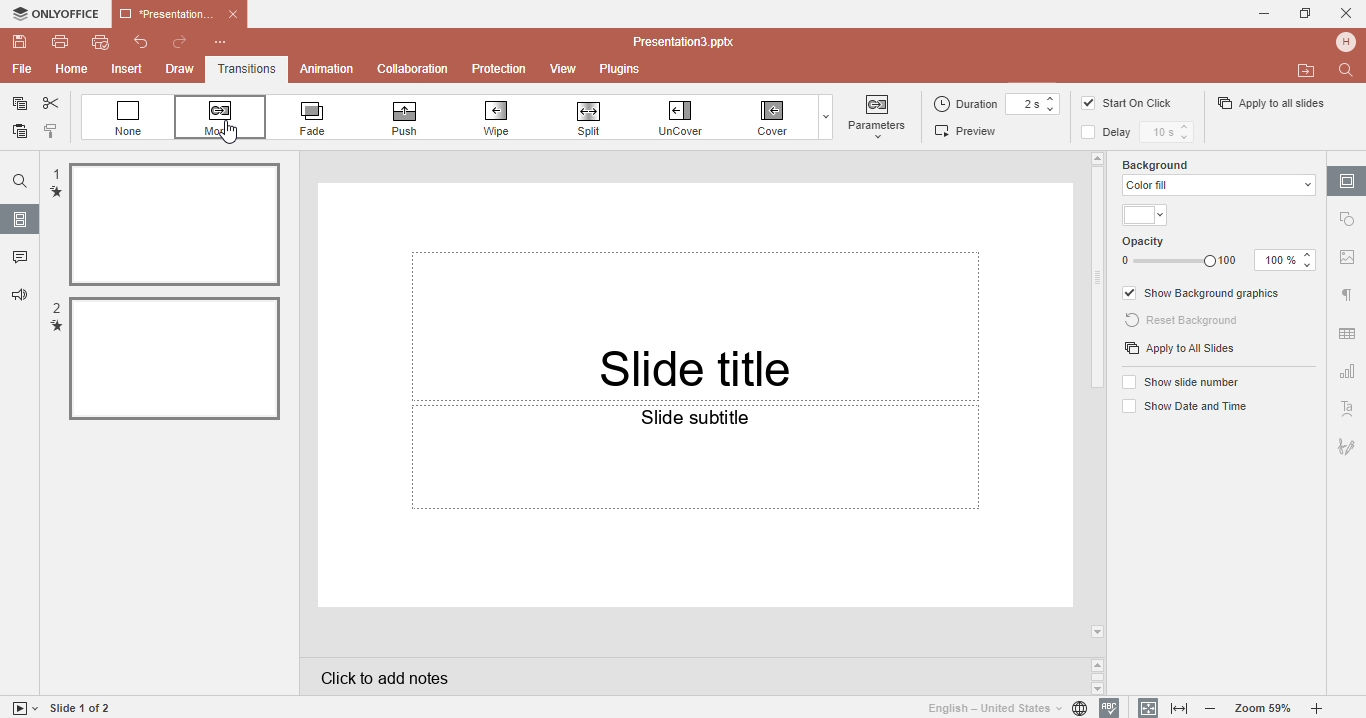  Describe the element at coordinates (1346, 13) in the screenshot. I see `Cancel` at that location.